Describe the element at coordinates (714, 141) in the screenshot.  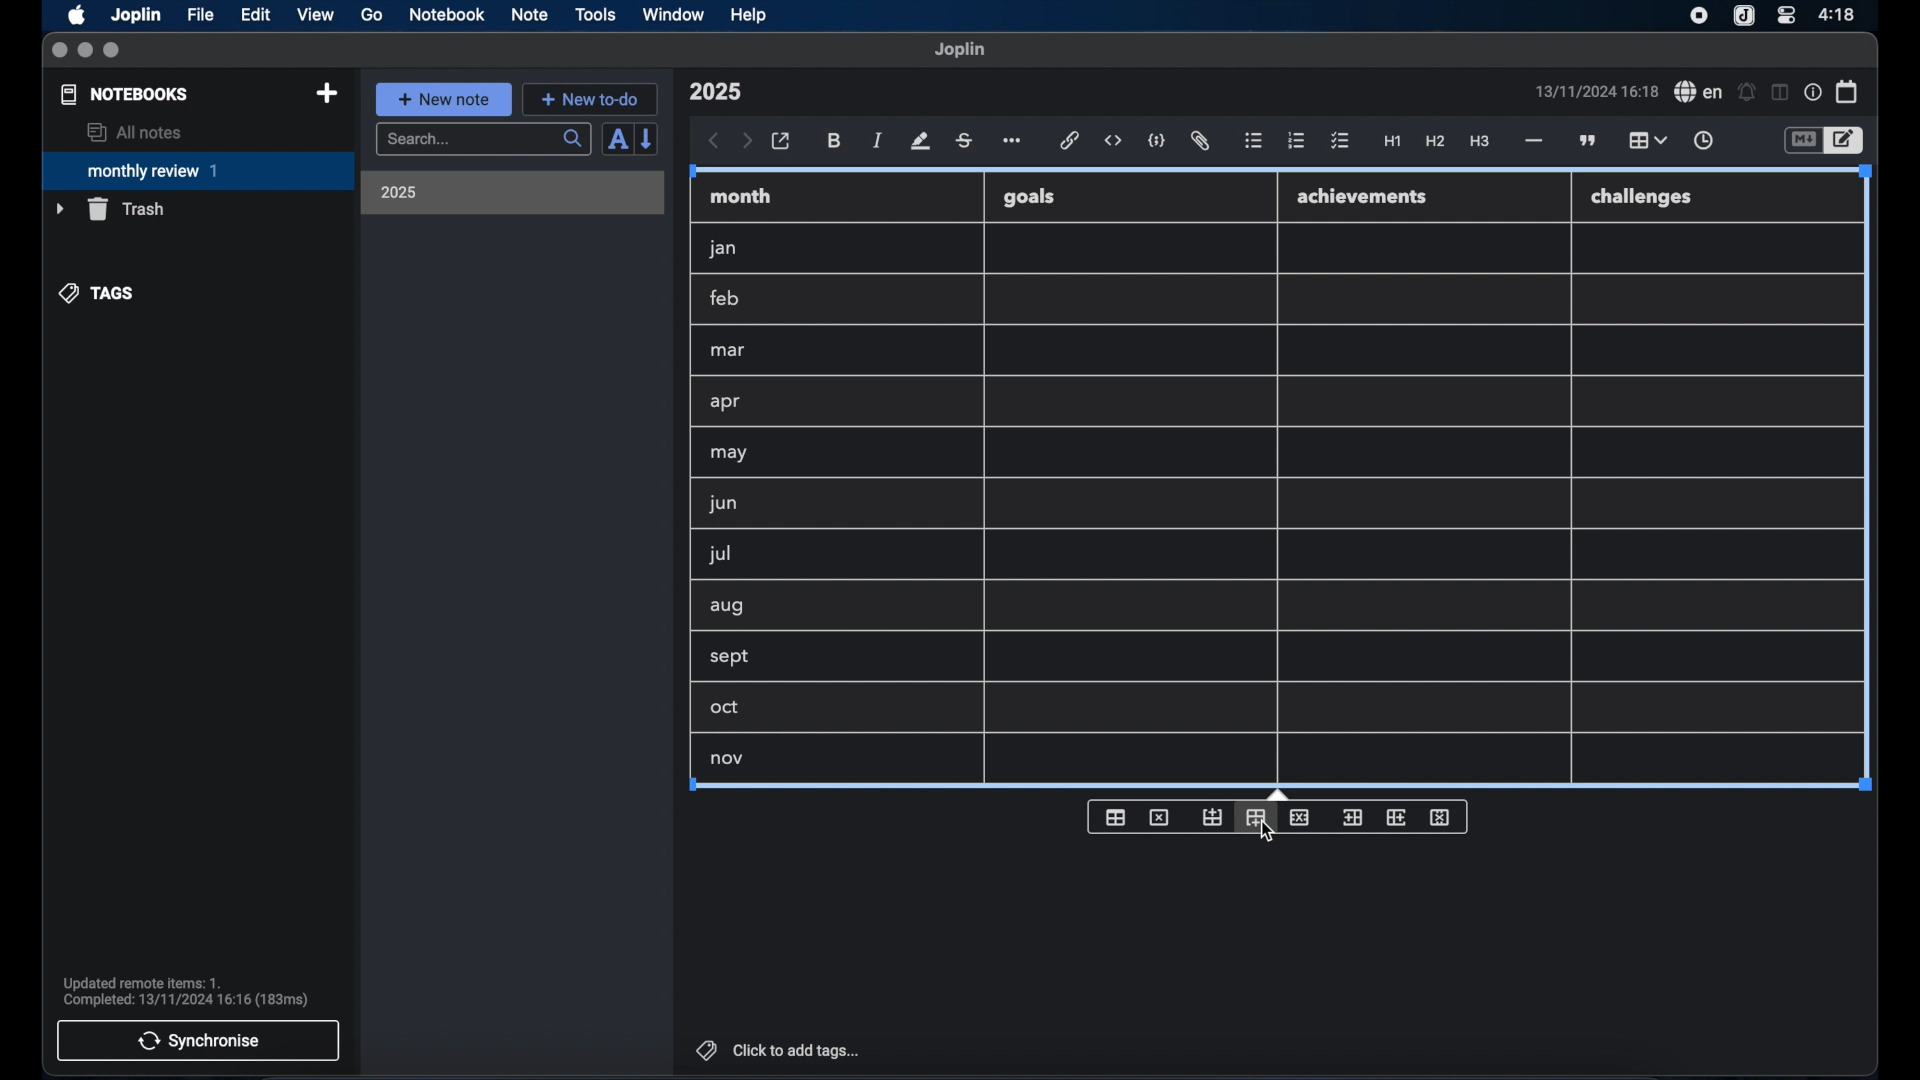
I see `back` at that location.